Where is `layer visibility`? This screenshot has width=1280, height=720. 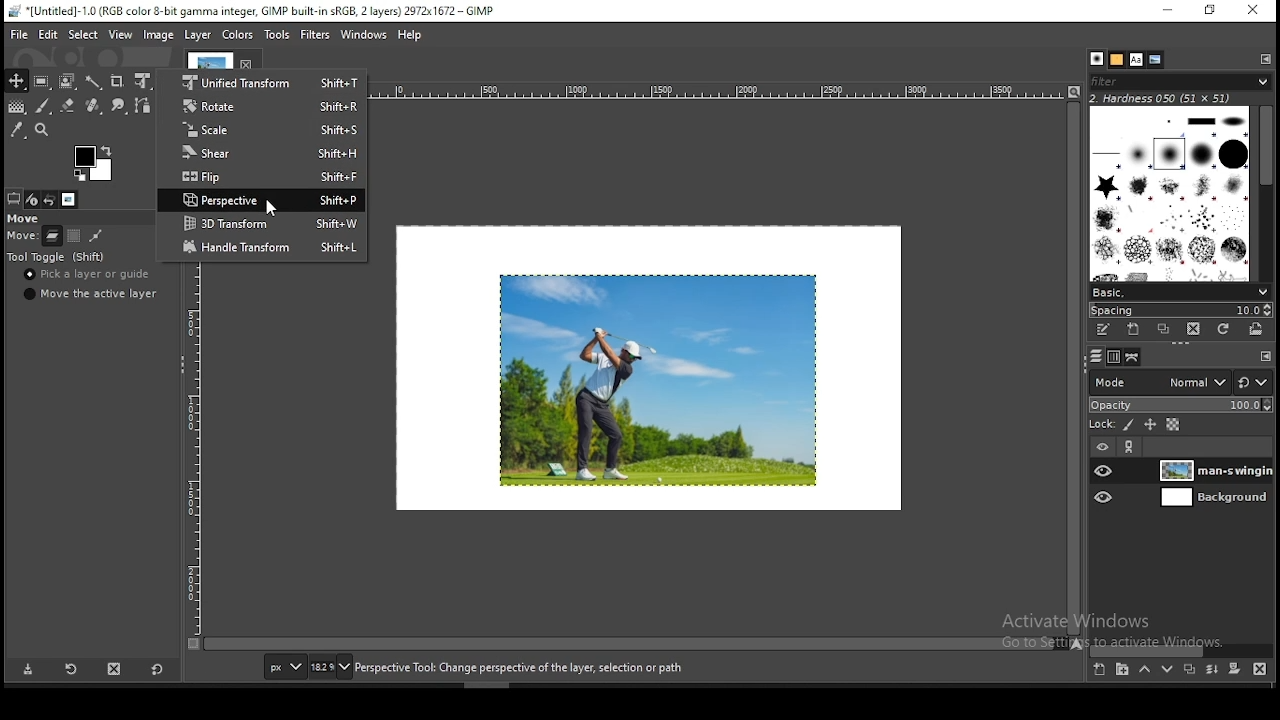 layer visibility is located at coordinates (1102, 448).